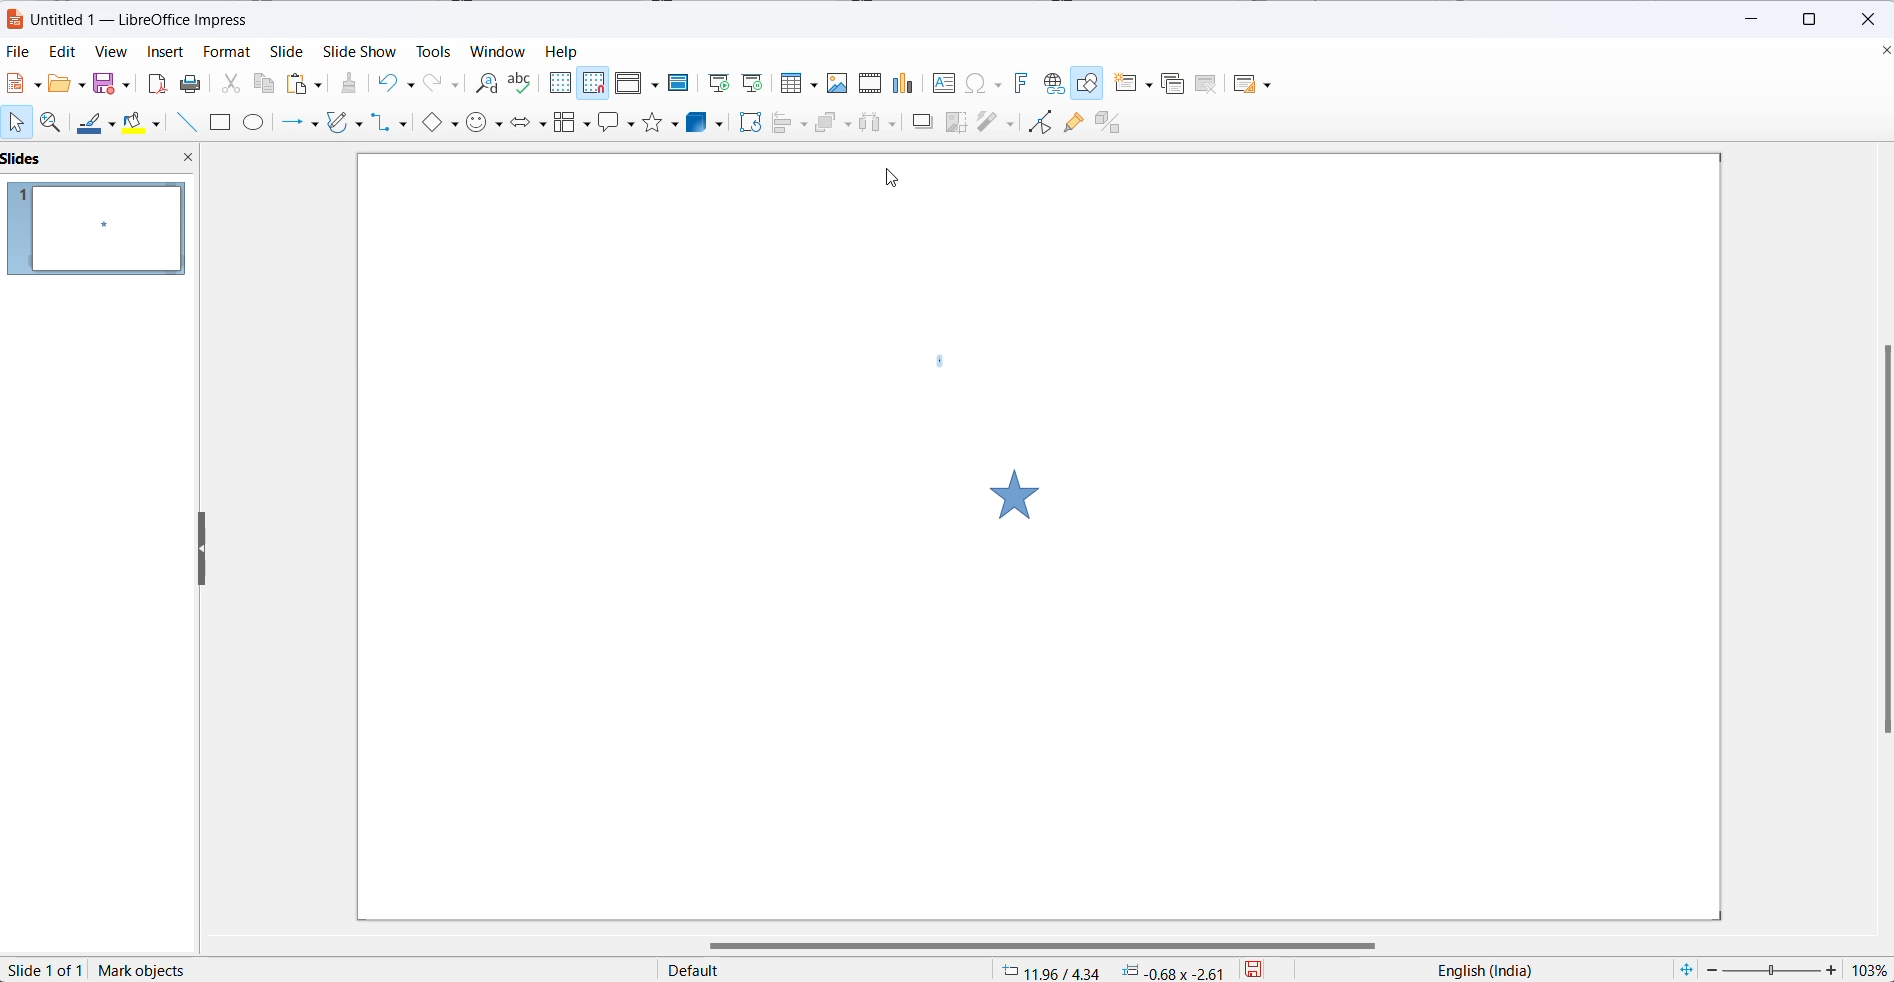 This screenshot has width=1894, height=982. What do you see at coordinates (660, 126) in the screenshot?
I see `star shapes` at bounding box center [660, 126].